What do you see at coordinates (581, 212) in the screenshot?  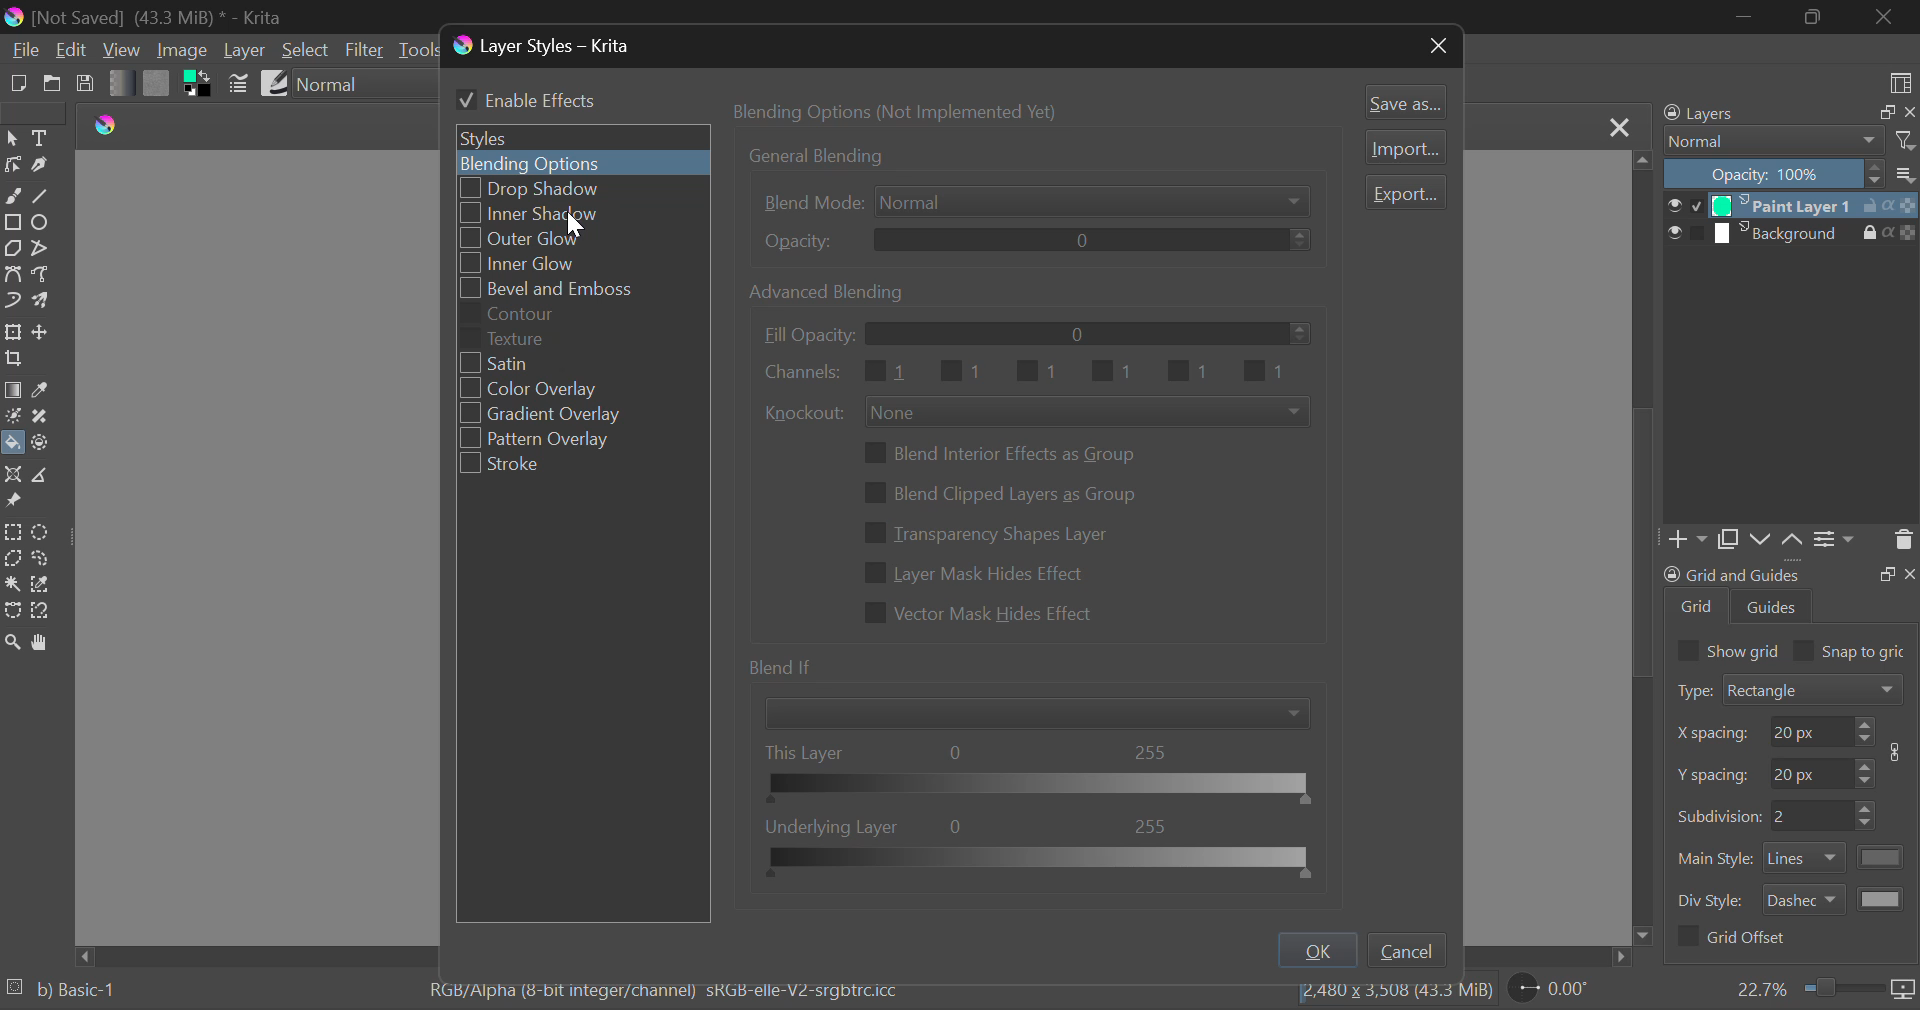 I see `Cursor on Inner Shadow` at bounding box center [581, 212].